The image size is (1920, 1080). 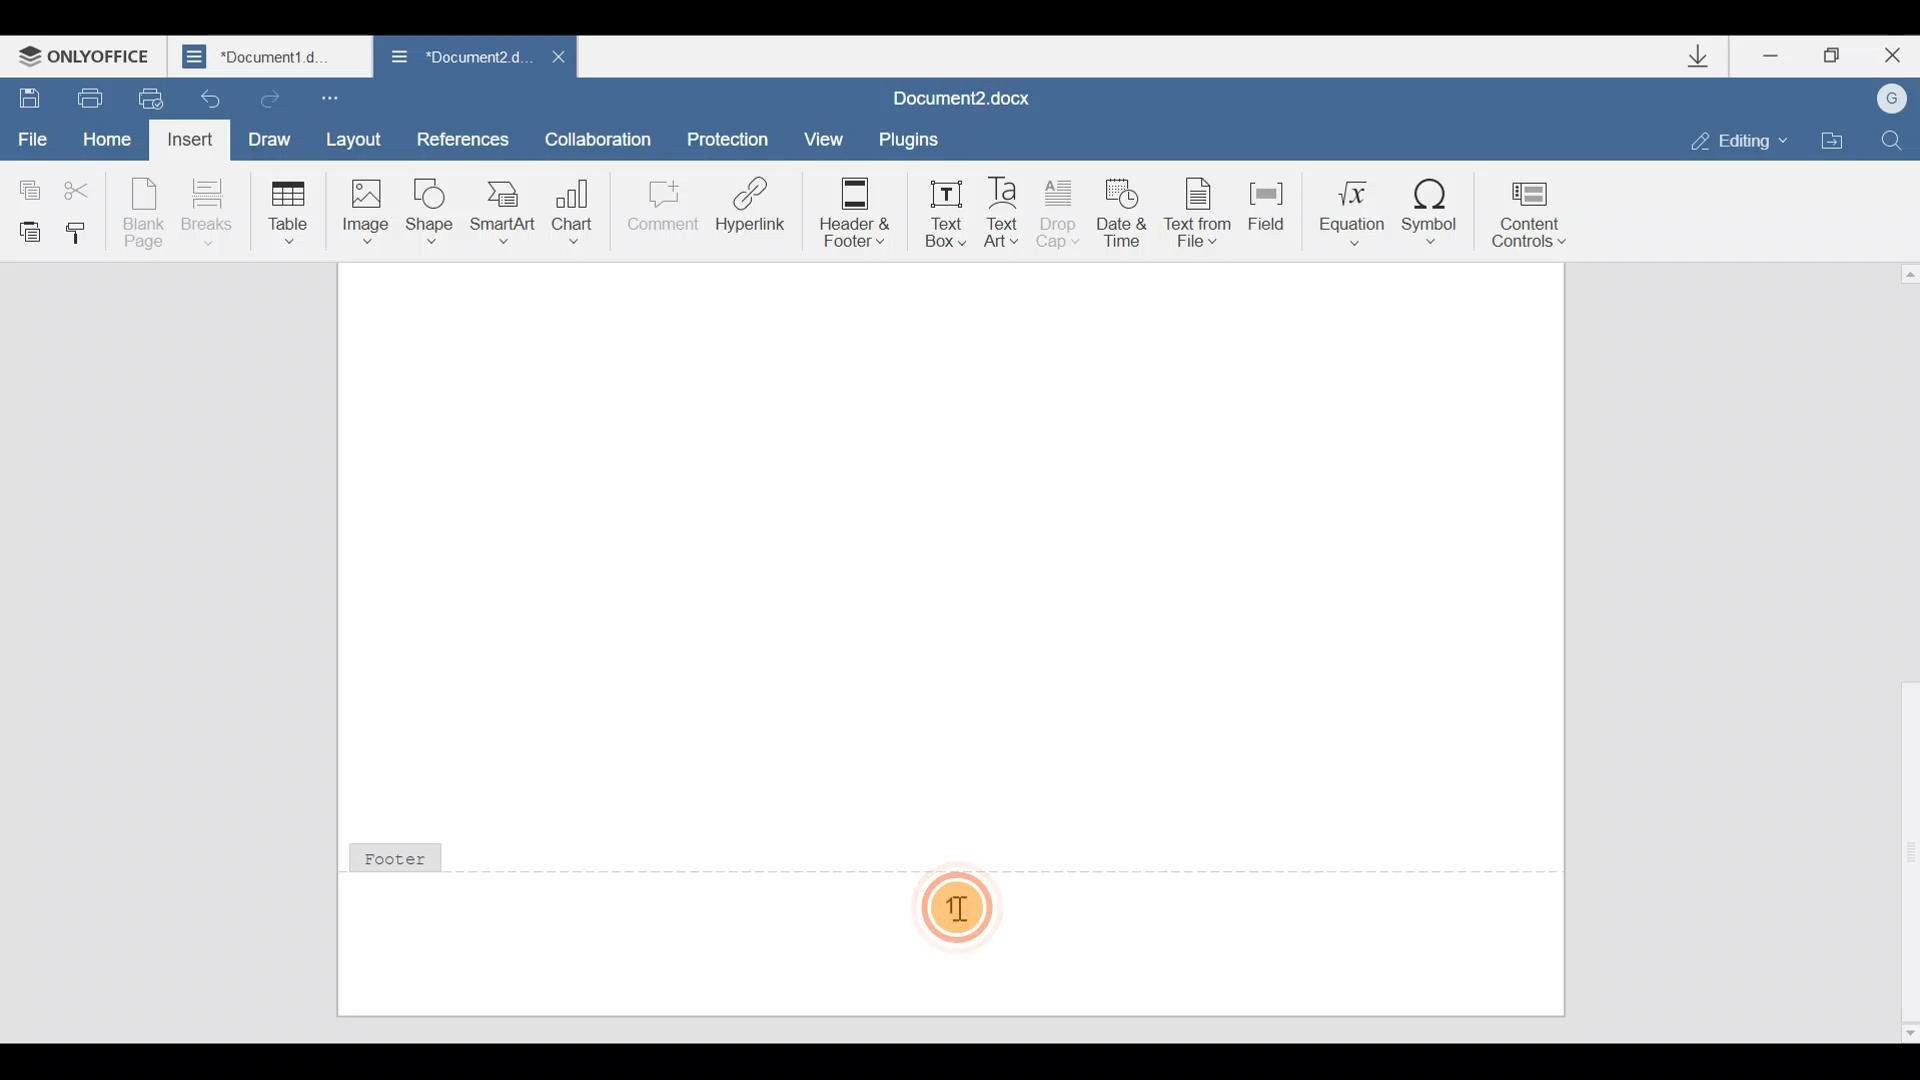 What do you see at coordinates (360, 139) in the screenshot?
I see `Layout` at bounding box center [360, 139].